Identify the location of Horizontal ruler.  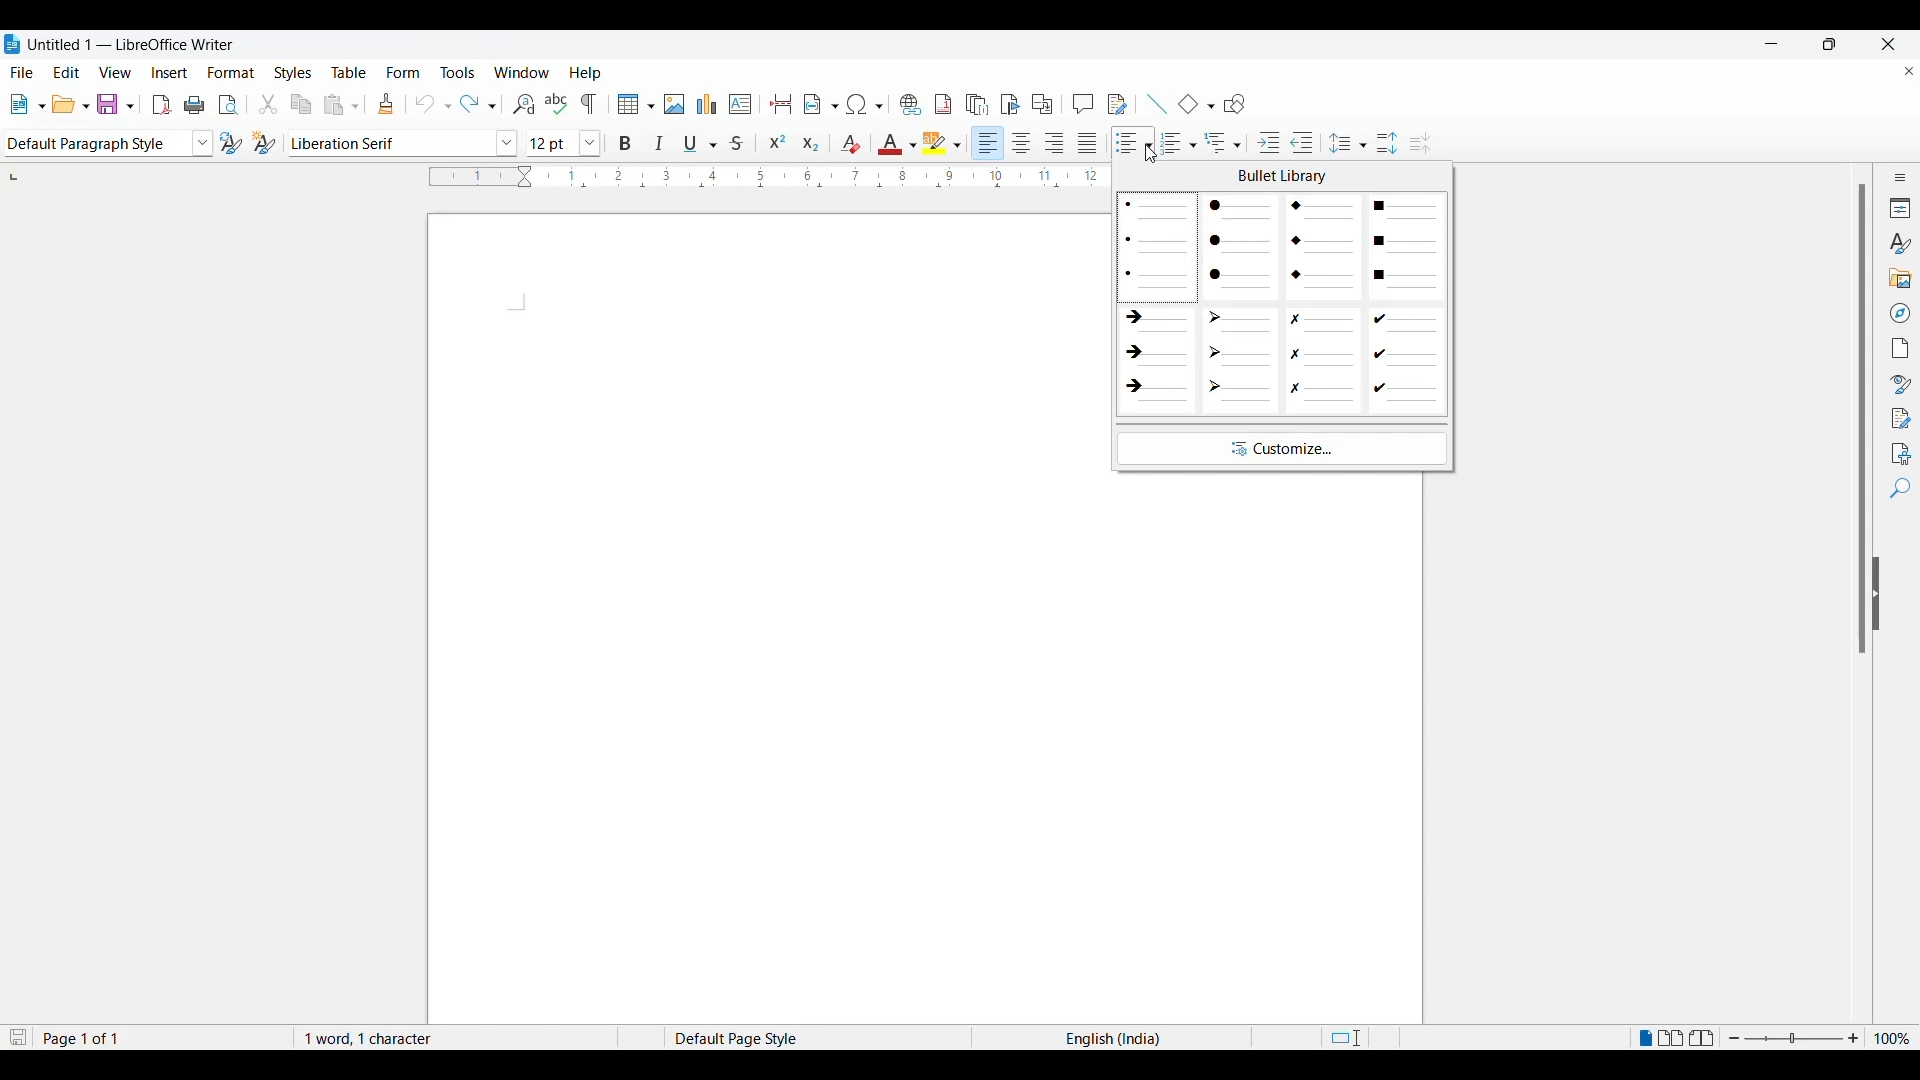
(790, 174).